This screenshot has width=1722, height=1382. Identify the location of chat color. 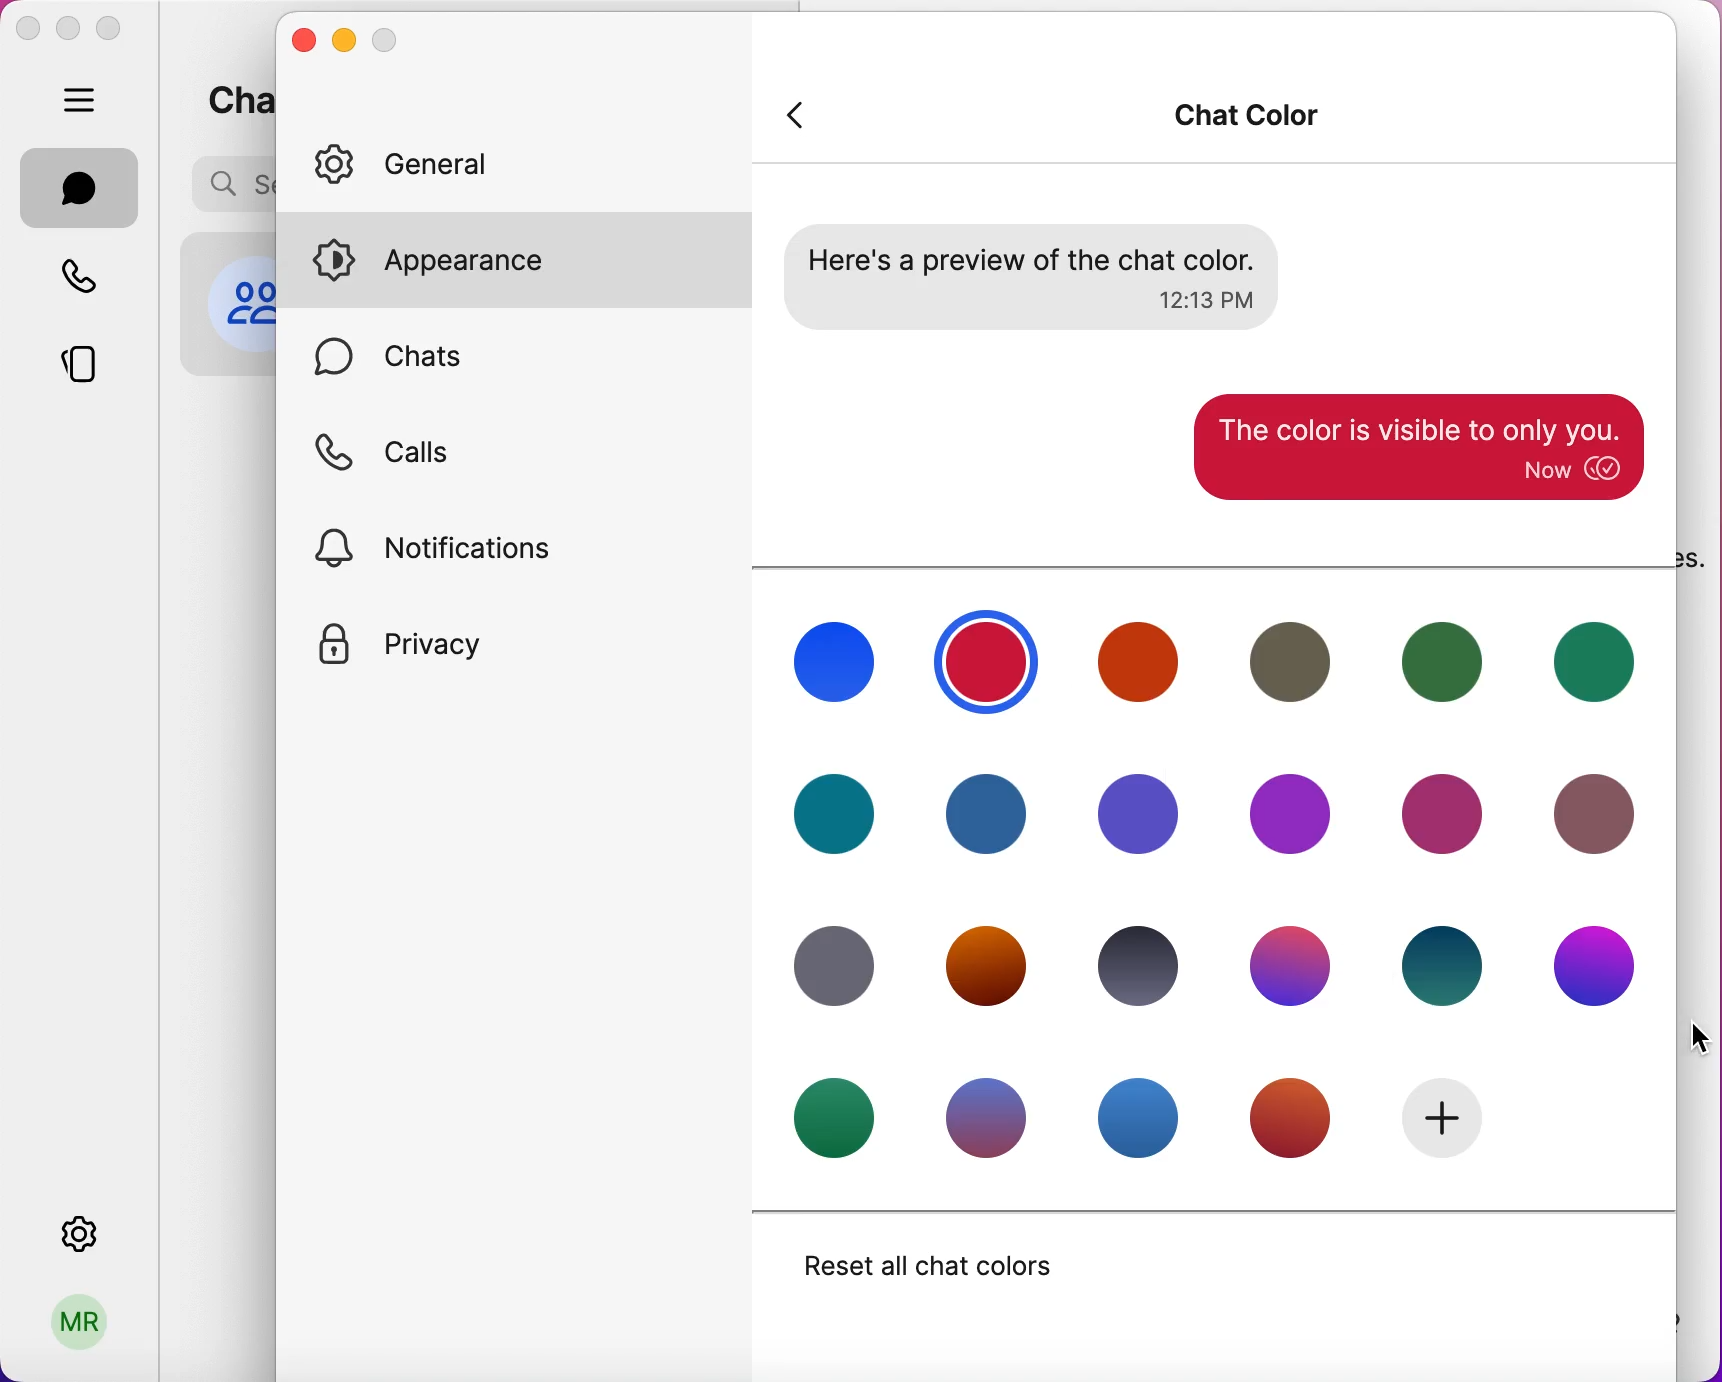
(1369, 658).